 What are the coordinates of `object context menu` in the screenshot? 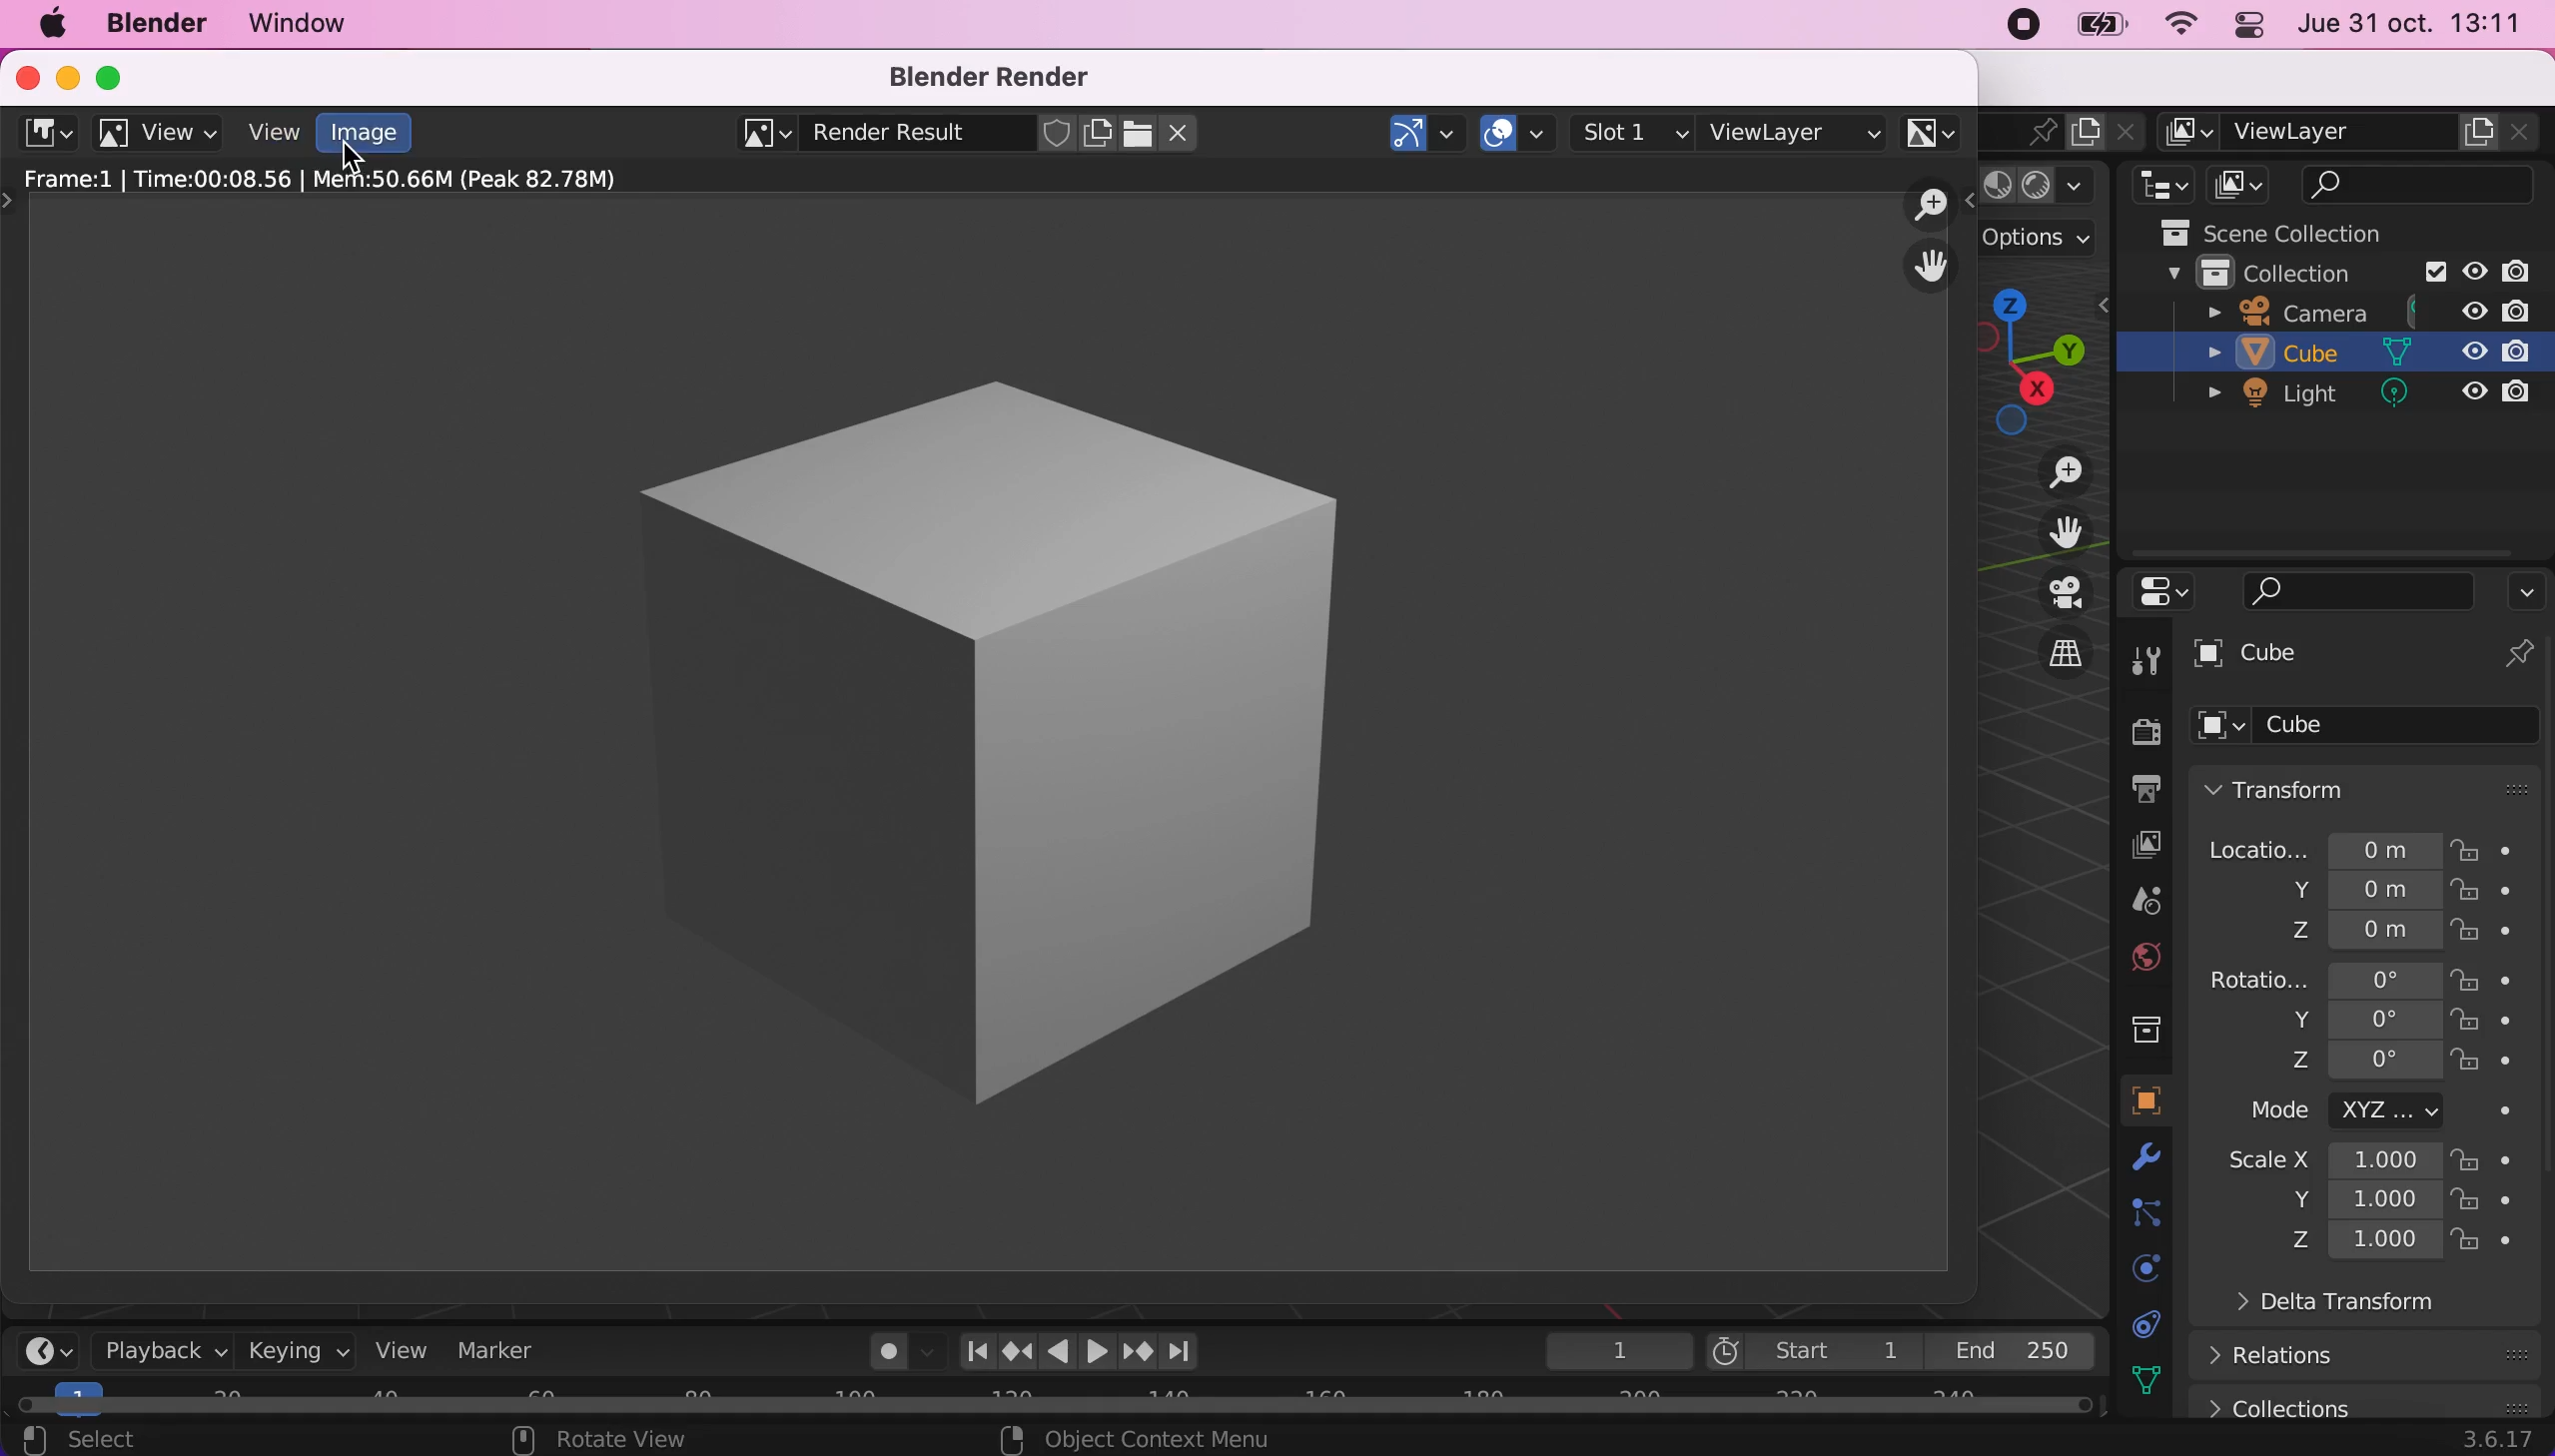 It's located at (1140, 1439).